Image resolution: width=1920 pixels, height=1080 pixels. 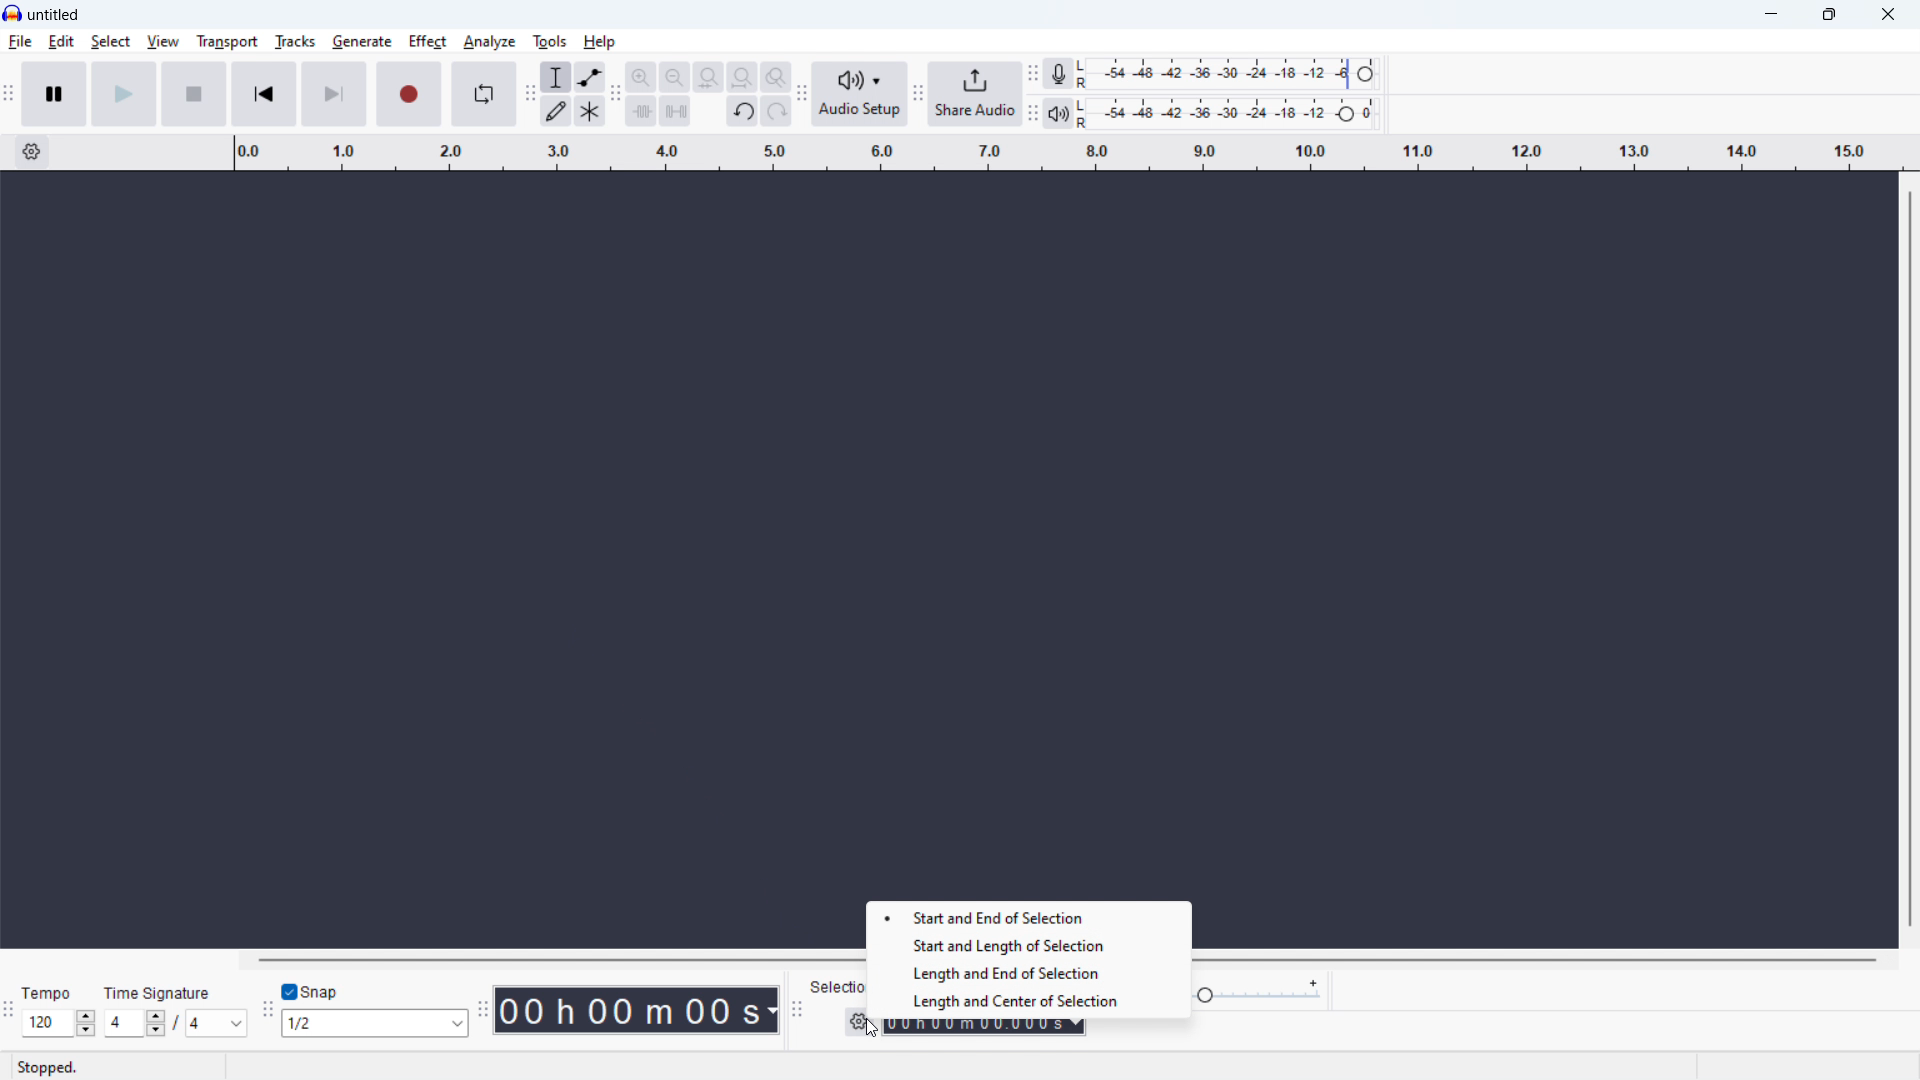 What do you see at coordinates (61, 43) in the screenshot?
I see `edit` at bounding box center [61, 43].